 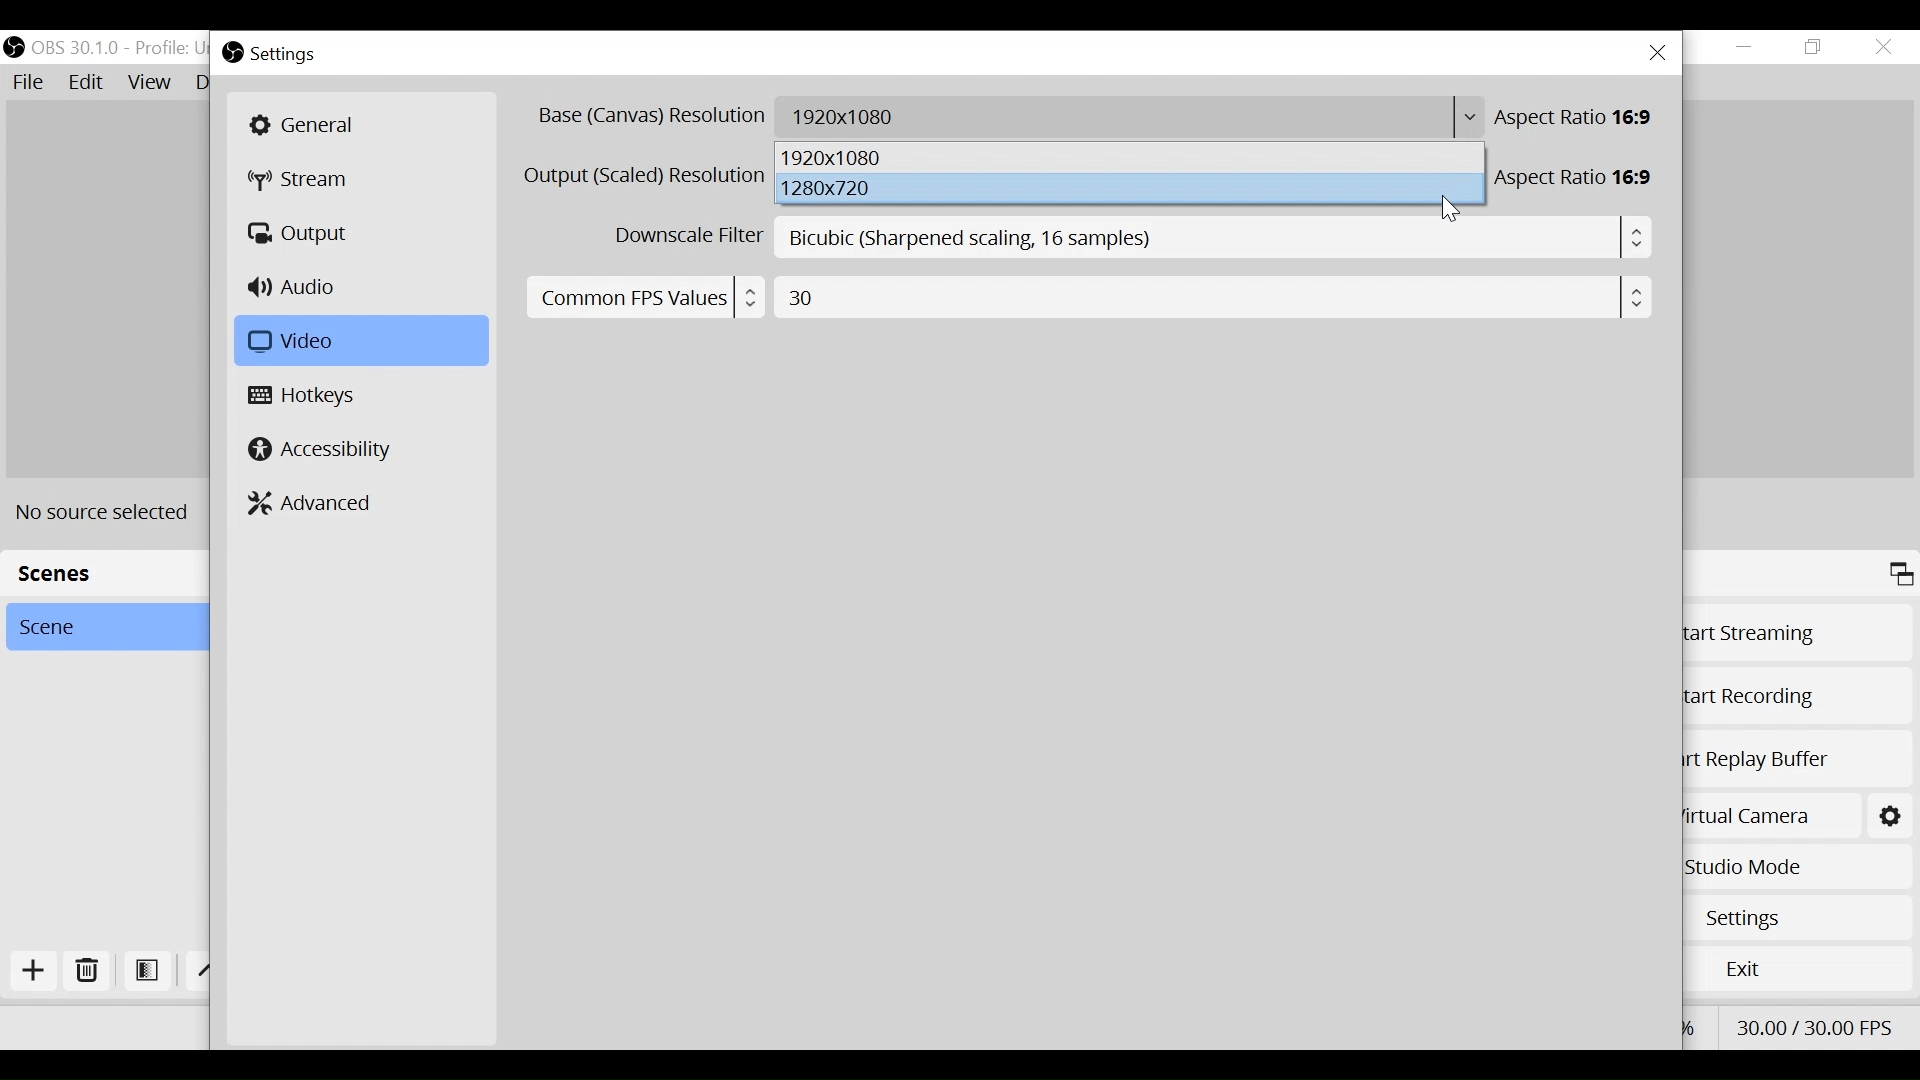 What do you see at coordinates (231, 53) in the screenshot?
I see `OBS Studio Desktop Icon` at bounding box center [231, 53].